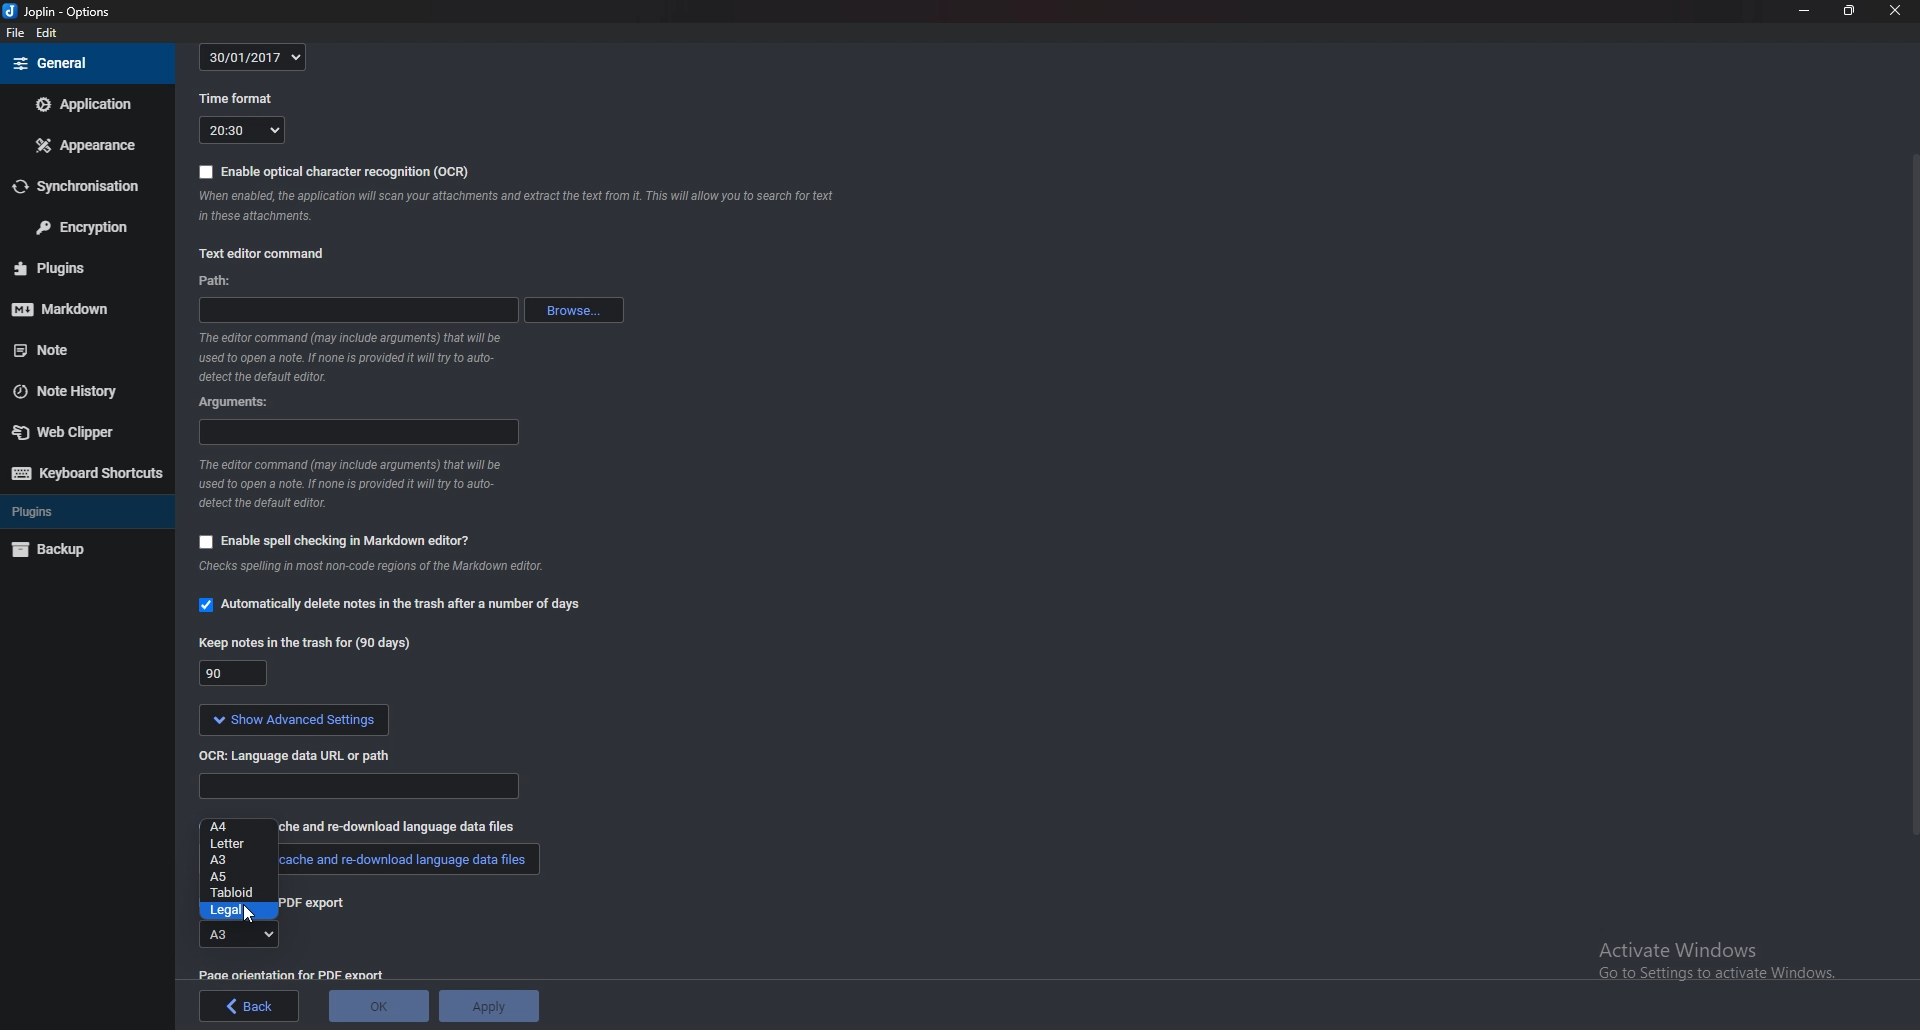  I want to click on info, so click(416, 572).